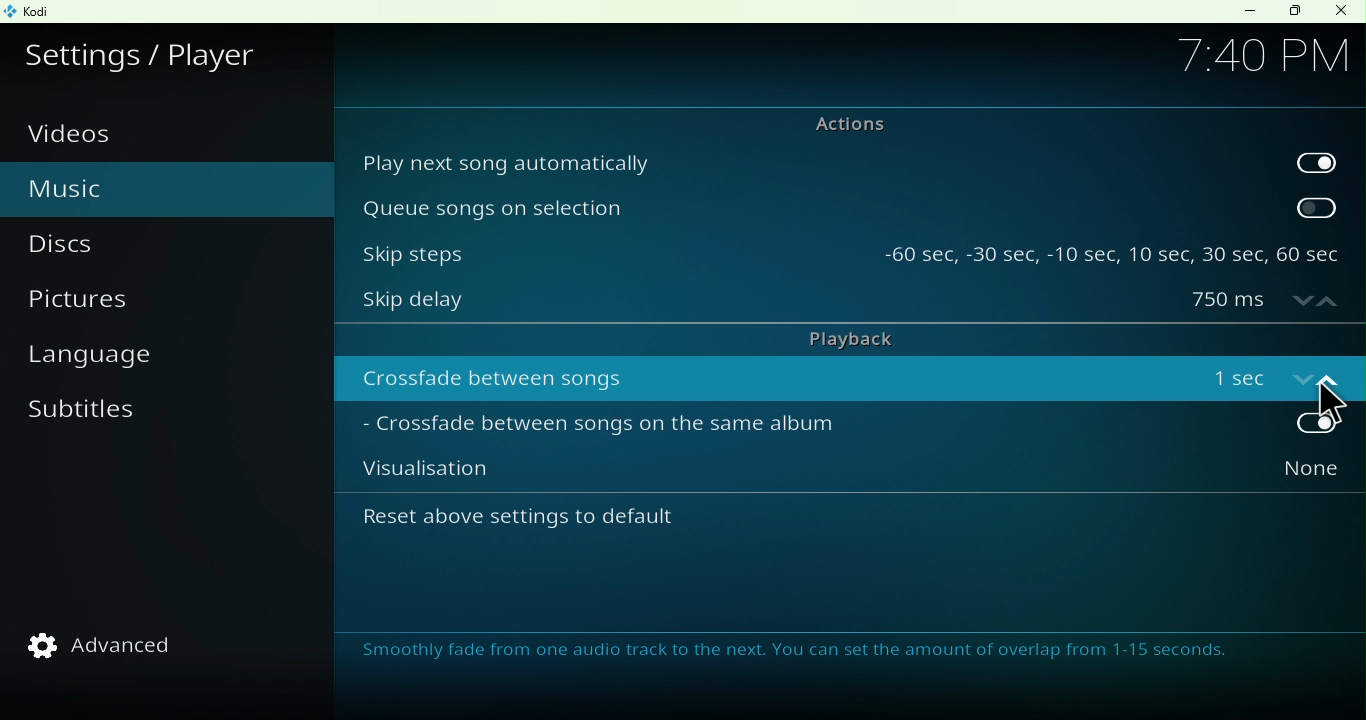  I want to click on Queue songs on selection, so click(810, 207).